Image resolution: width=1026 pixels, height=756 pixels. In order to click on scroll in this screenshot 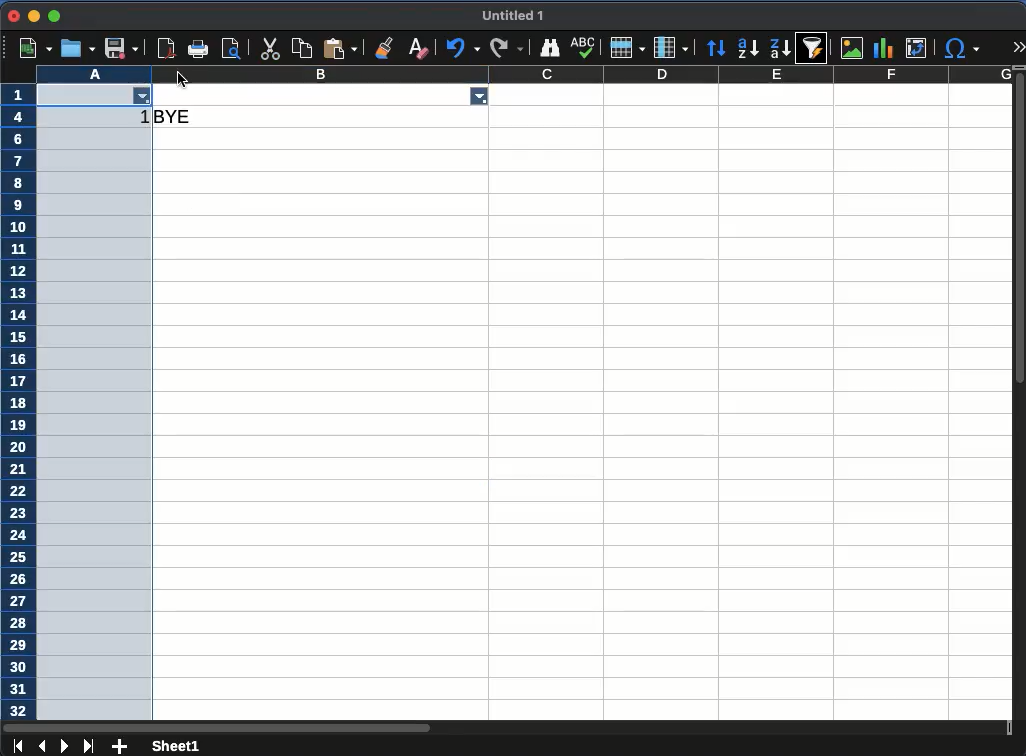, I will do `click(1020, 394)`.